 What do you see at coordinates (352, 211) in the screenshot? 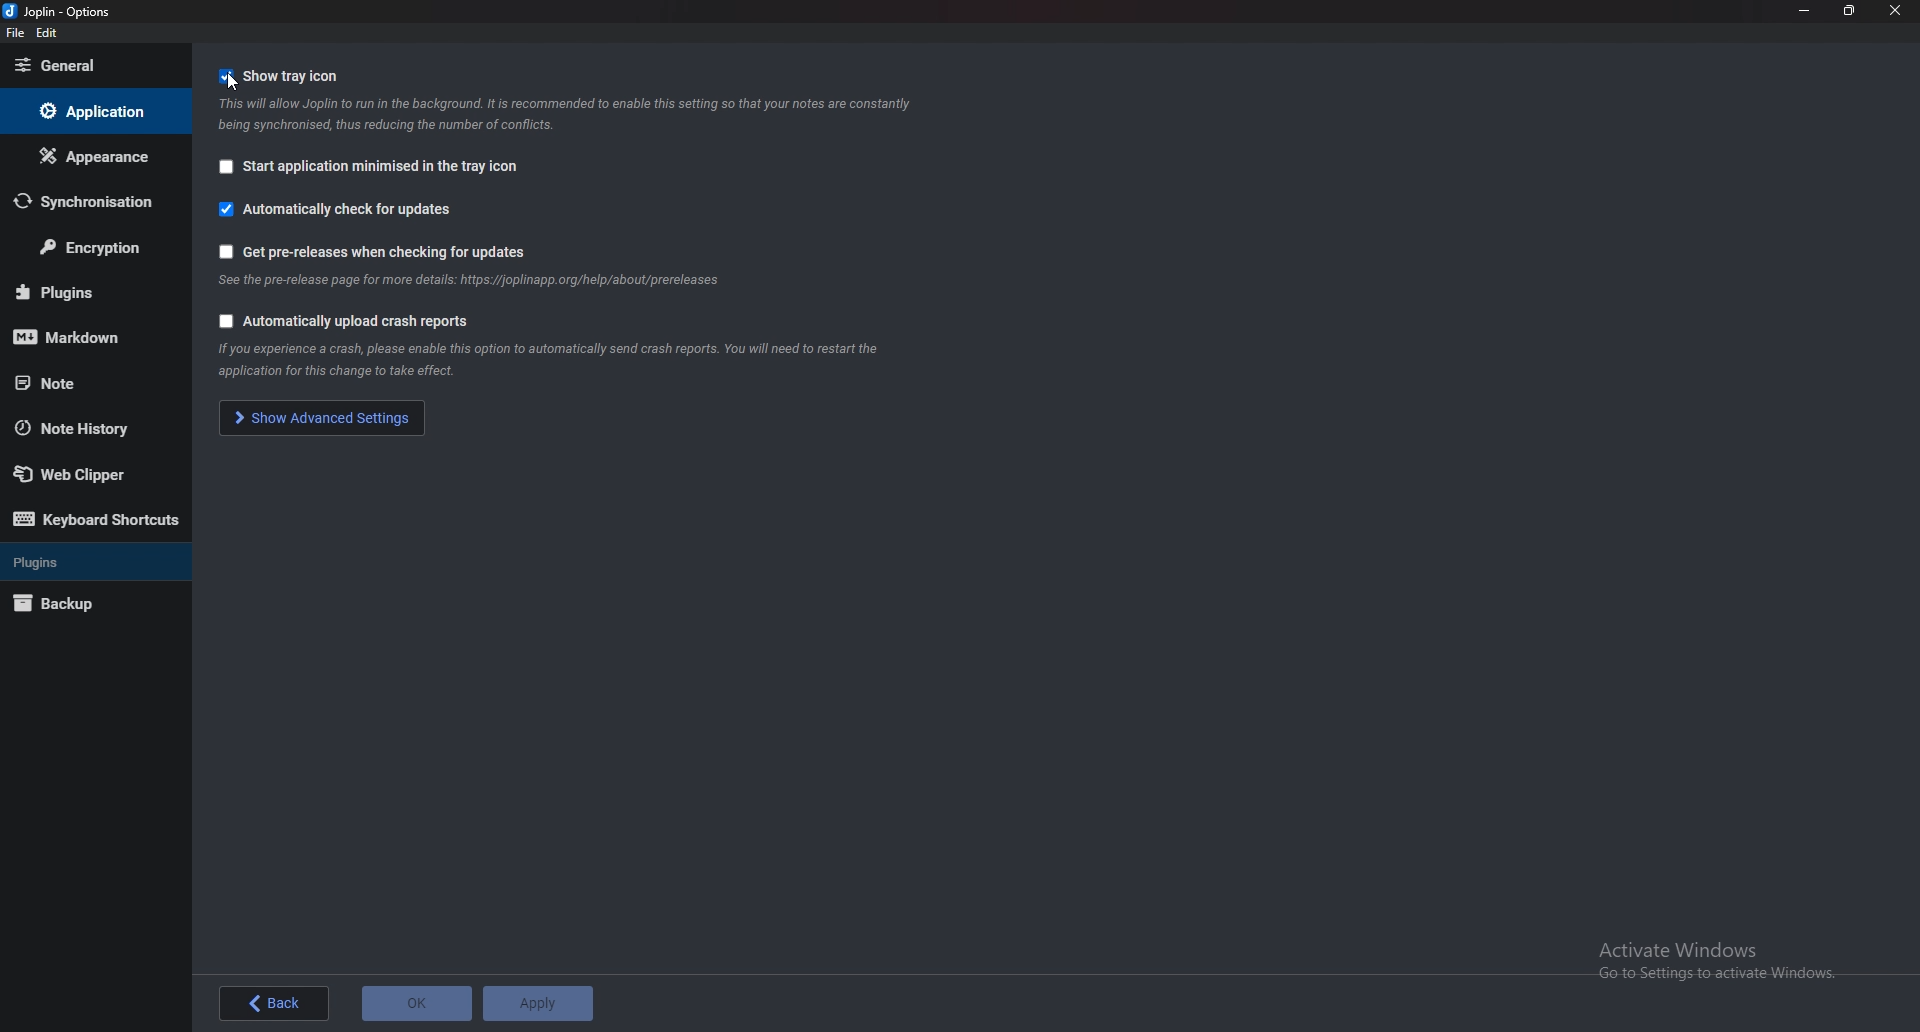
I see `Automatically check for updates` at bounding box center [352, 211].